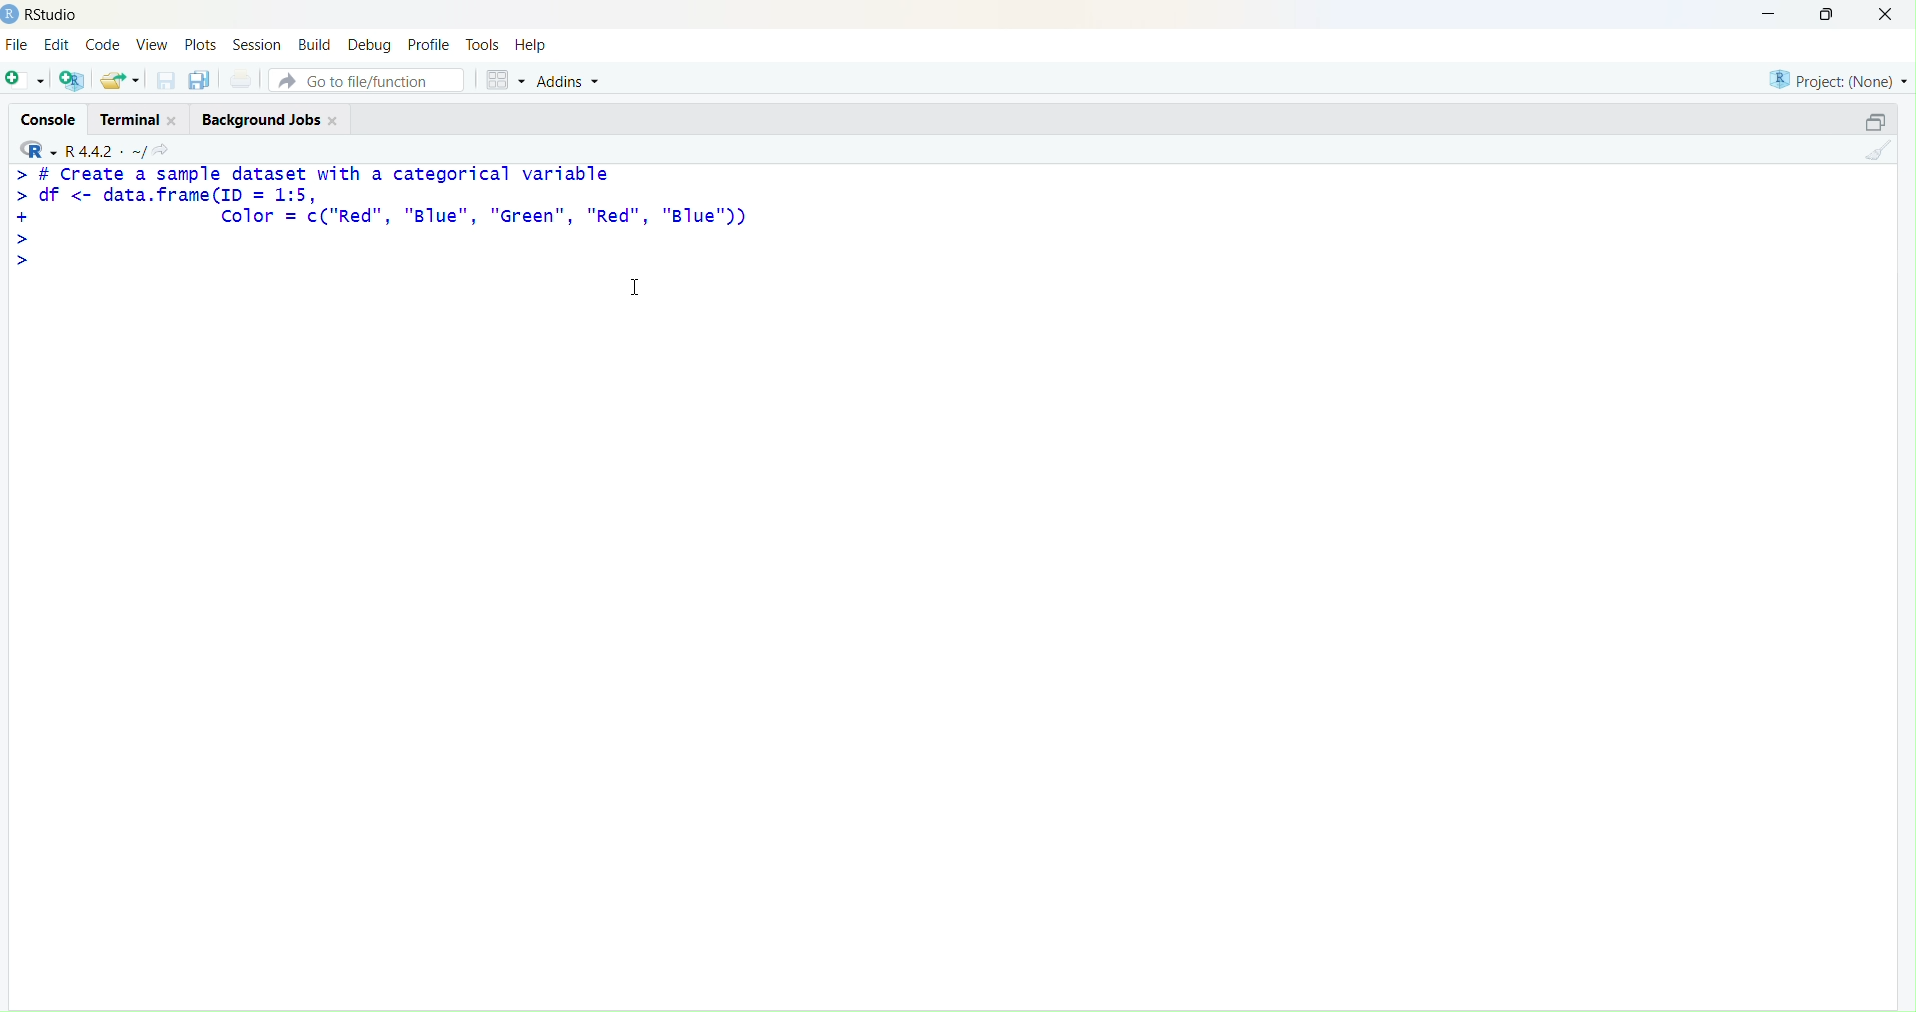 The height and width of the screenshot is (1012, 1916). Describe the element at coordinates (1769, 14) in the screenshot. I see `minimise` at that location.